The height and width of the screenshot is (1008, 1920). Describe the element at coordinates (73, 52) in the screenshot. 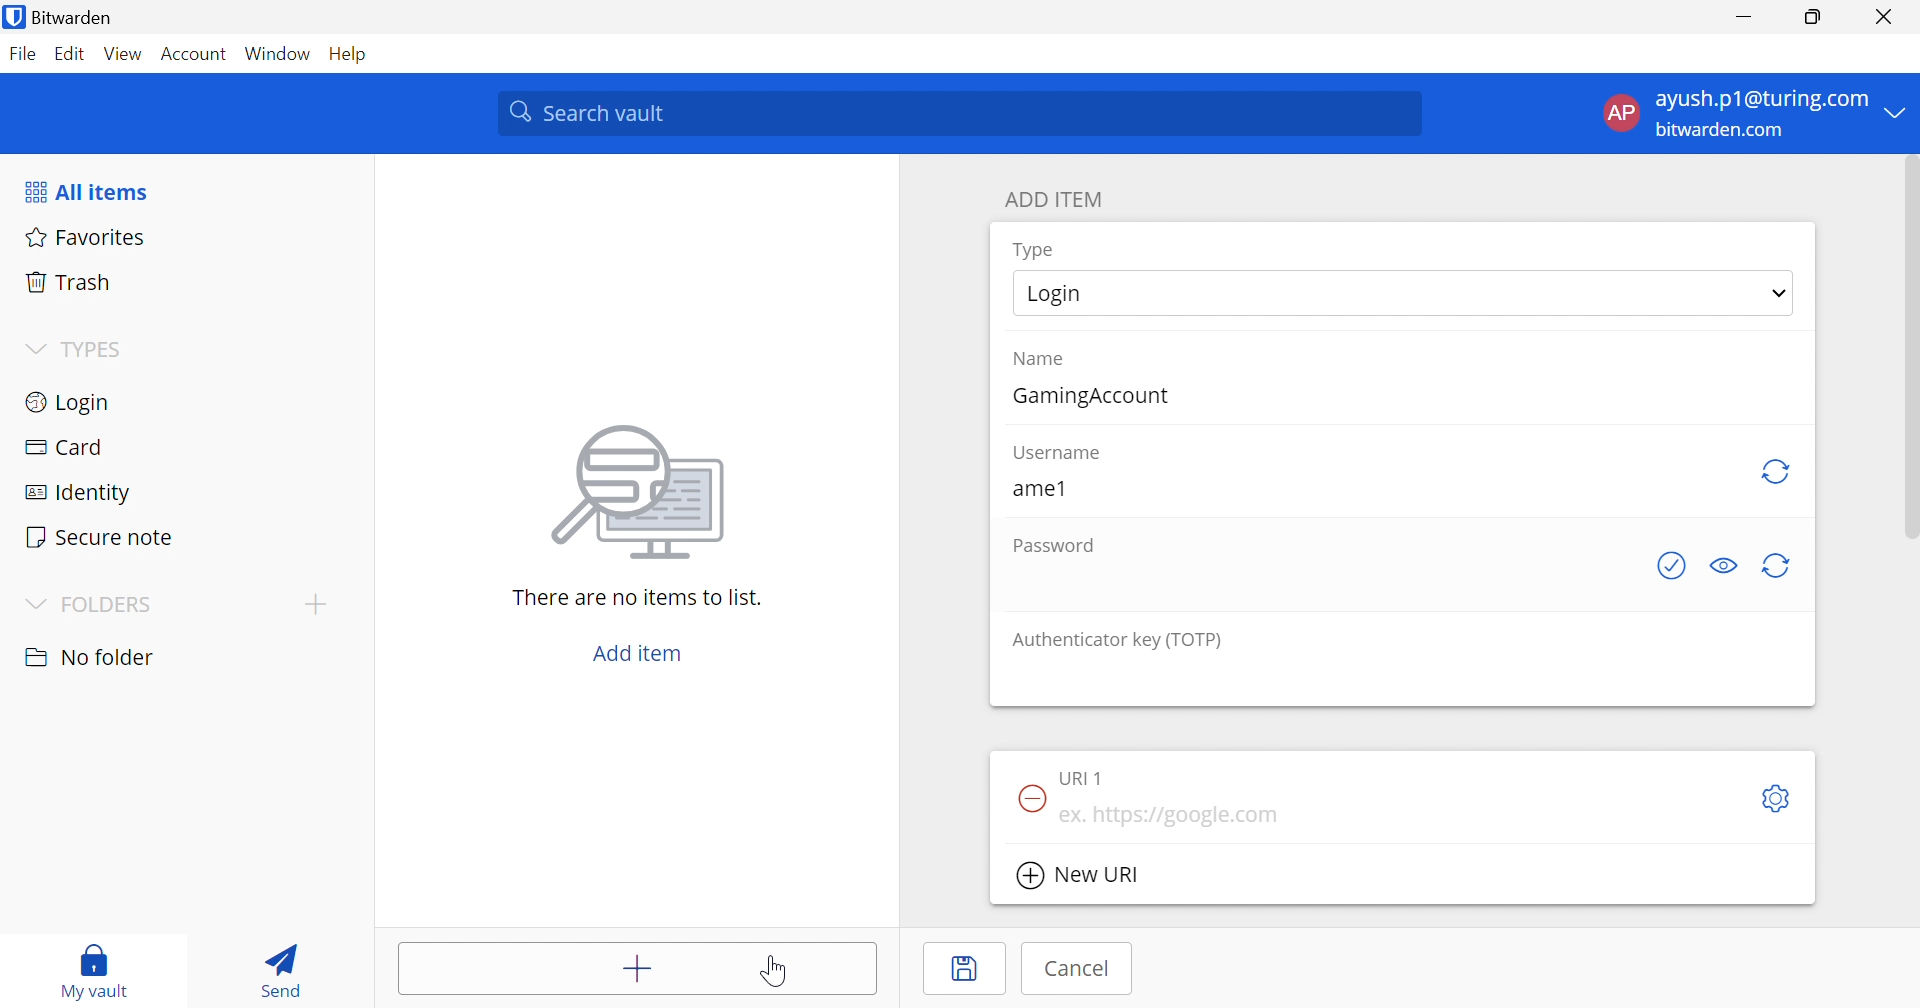

I see `Edit` at that location.